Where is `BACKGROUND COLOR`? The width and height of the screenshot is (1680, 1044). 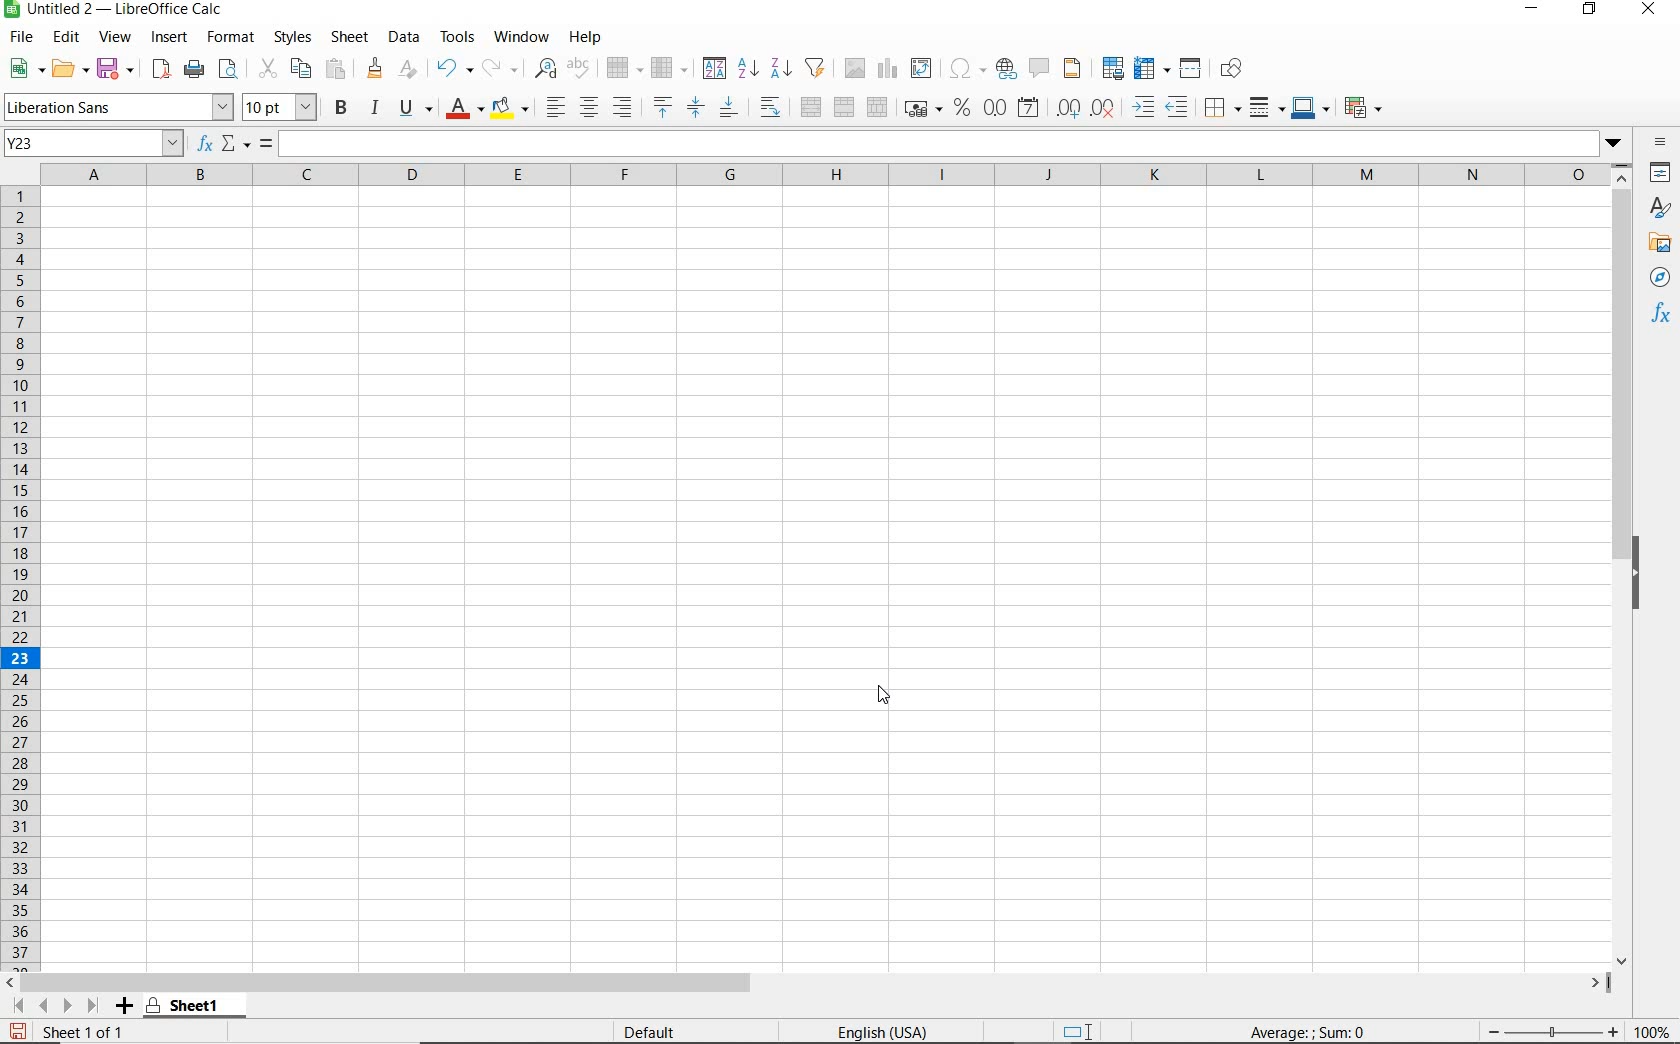
BACKGROUND COLOR is located at coordinates (510, 107).